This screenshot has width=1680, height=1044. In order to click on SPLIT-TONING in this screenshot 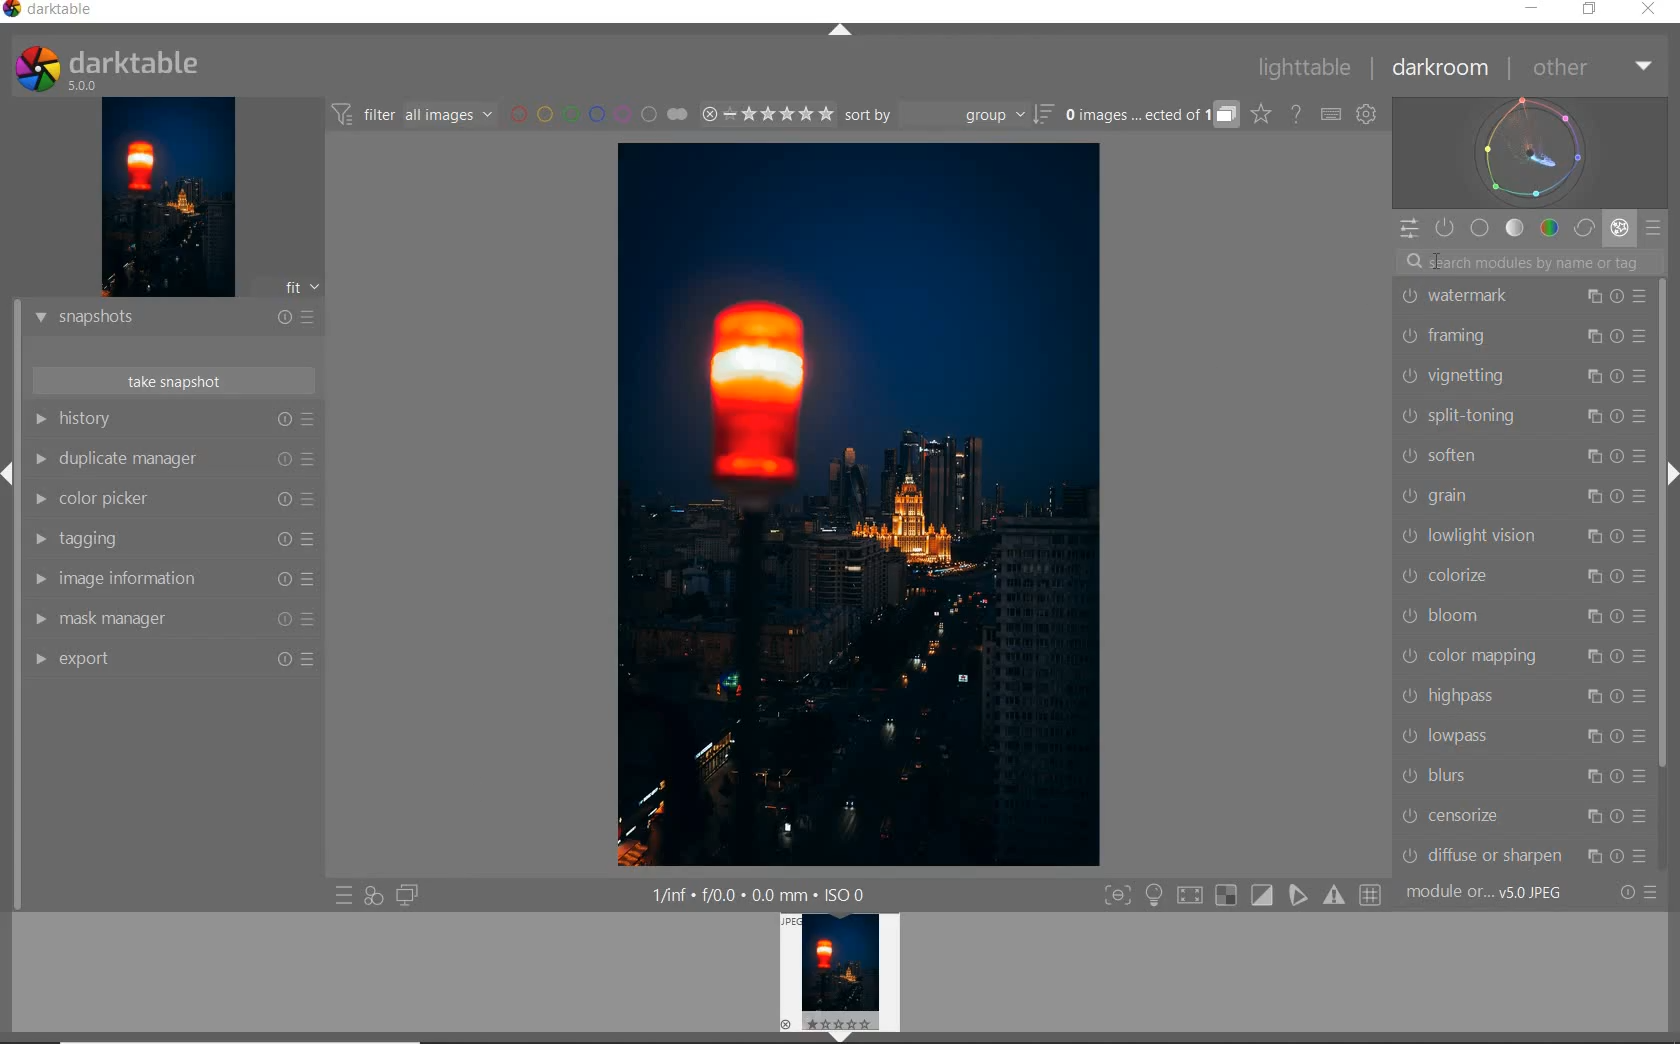, I will do `click(1472, 418)`.